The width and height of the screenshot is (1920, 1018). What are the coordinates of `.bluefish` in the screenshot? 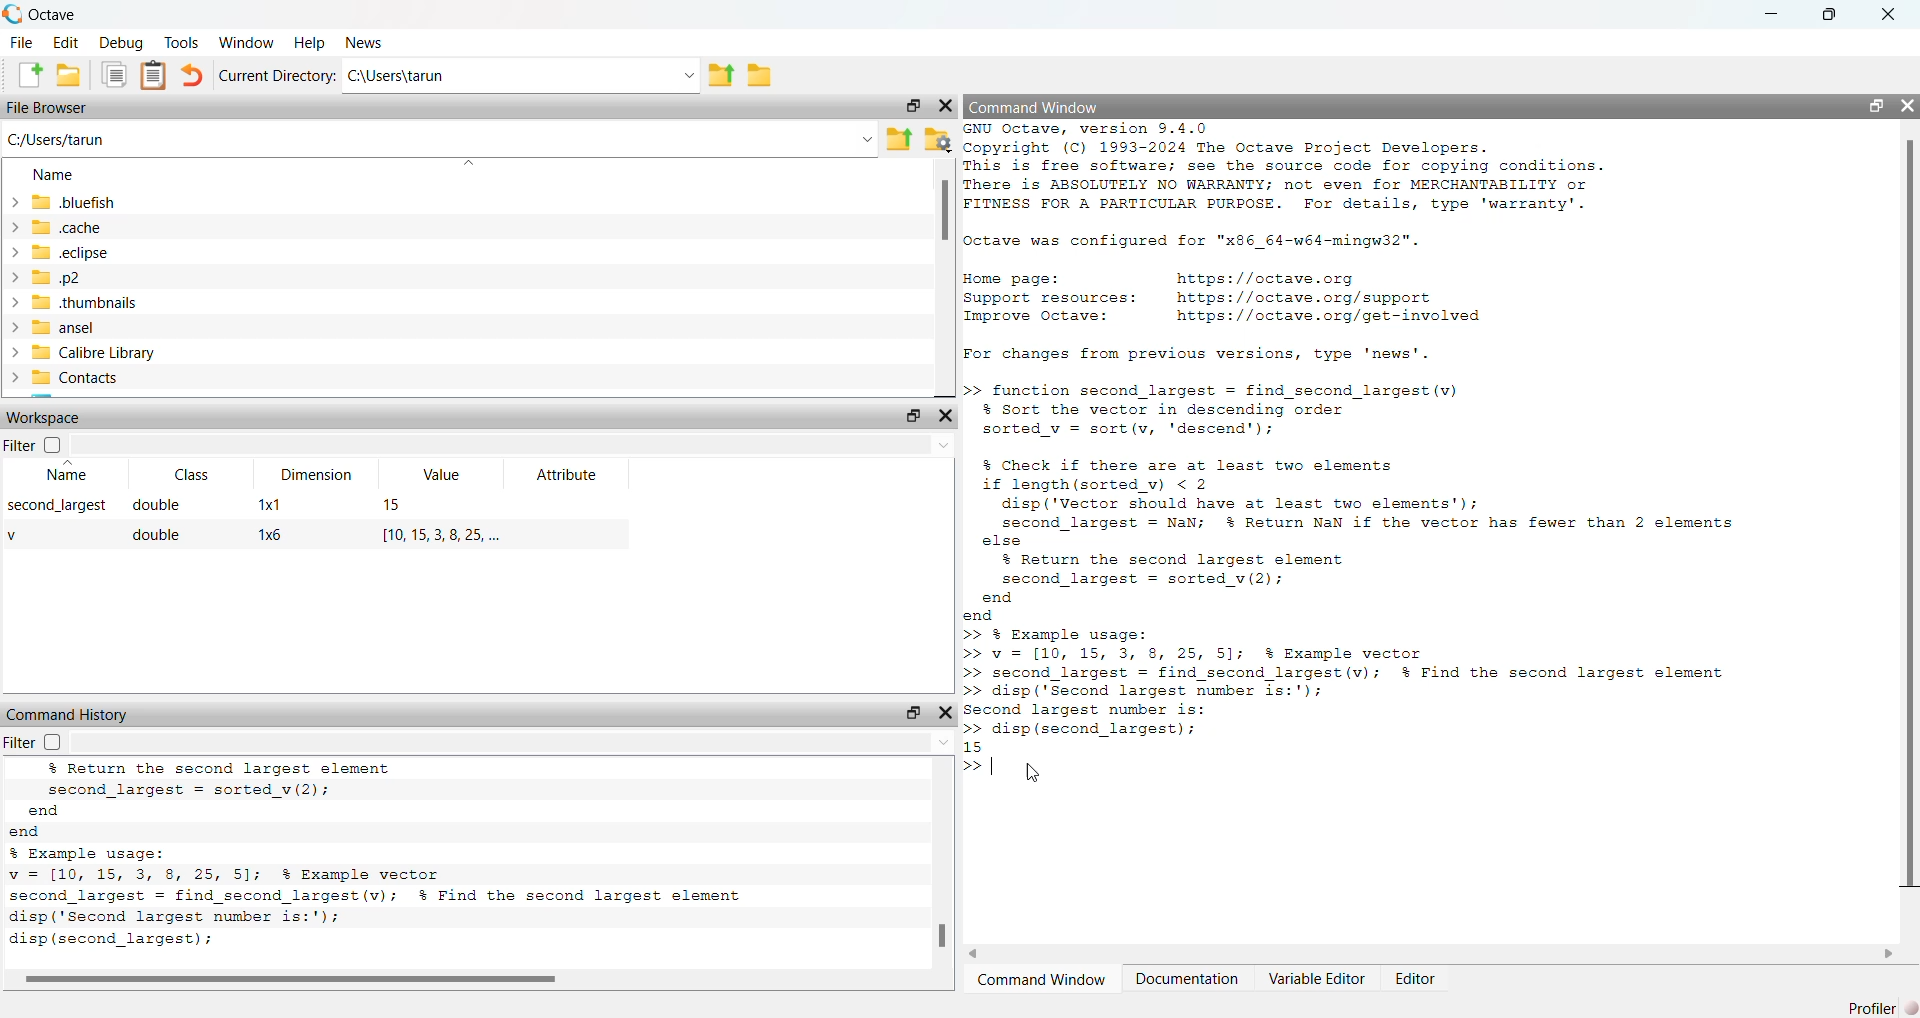 It's located at (102, 201).